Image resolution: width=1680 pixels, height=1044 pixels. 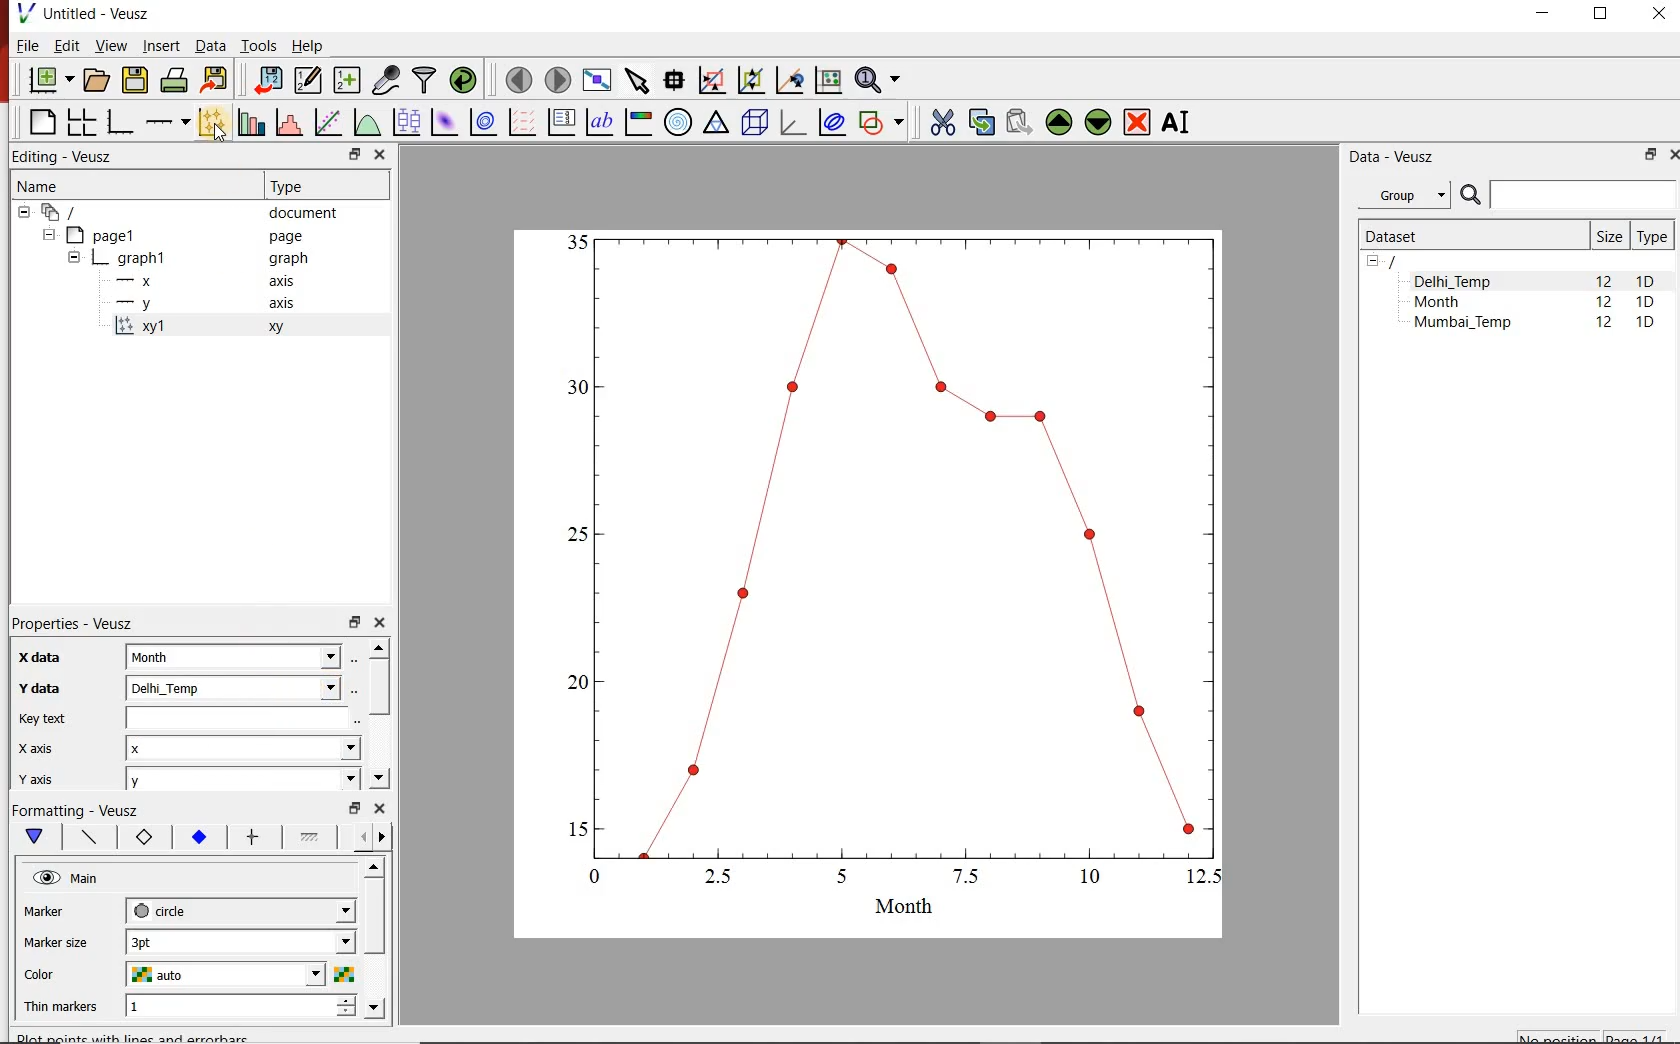 I want to click on Main, so click(x=68, y=878).